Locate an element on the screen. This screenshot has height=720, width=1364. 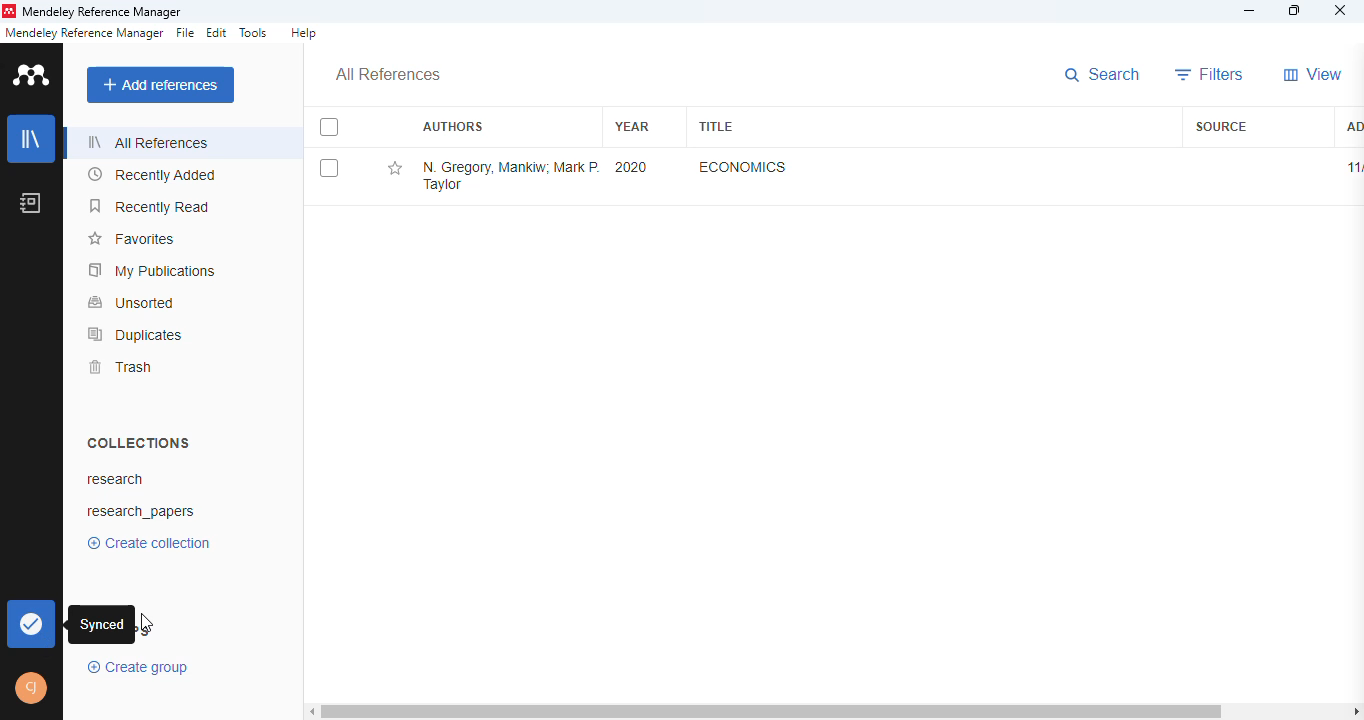
authors is located at coordinates (454, 126).